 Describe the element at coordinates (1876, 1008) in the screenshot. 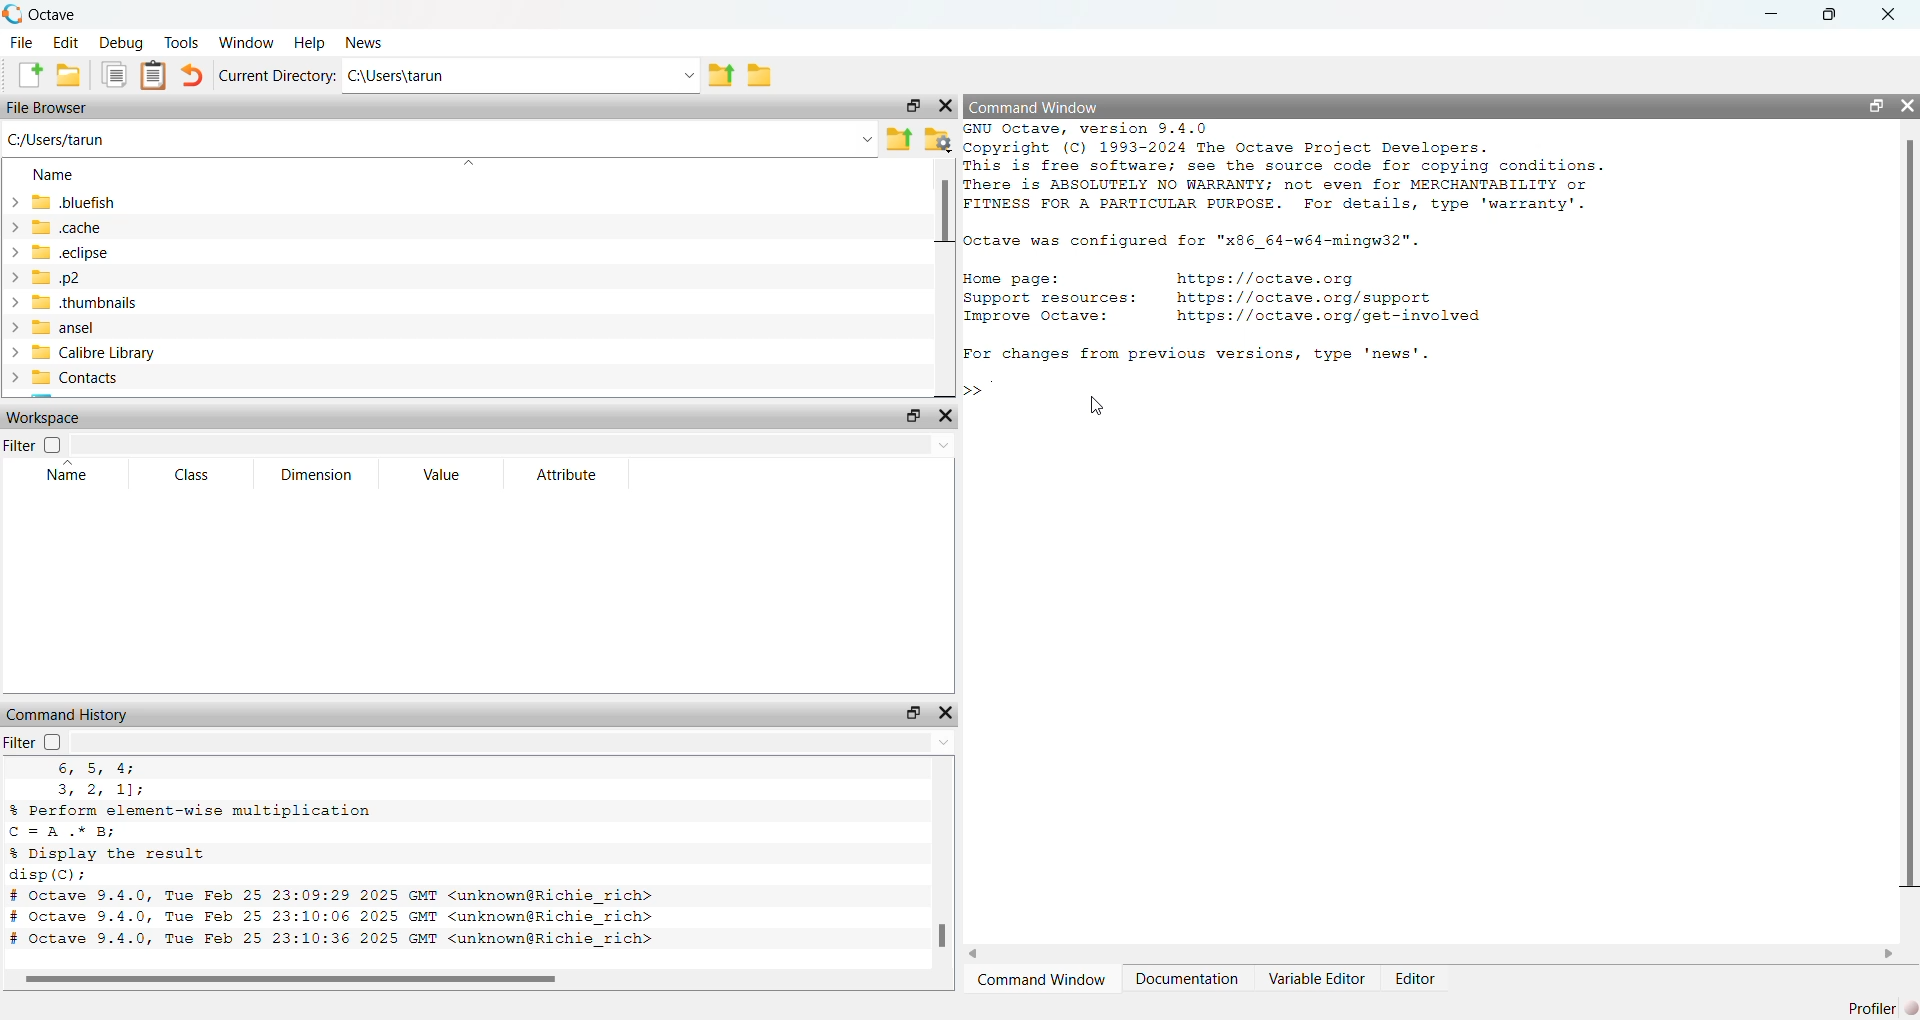

I see `Profiler` at that location.